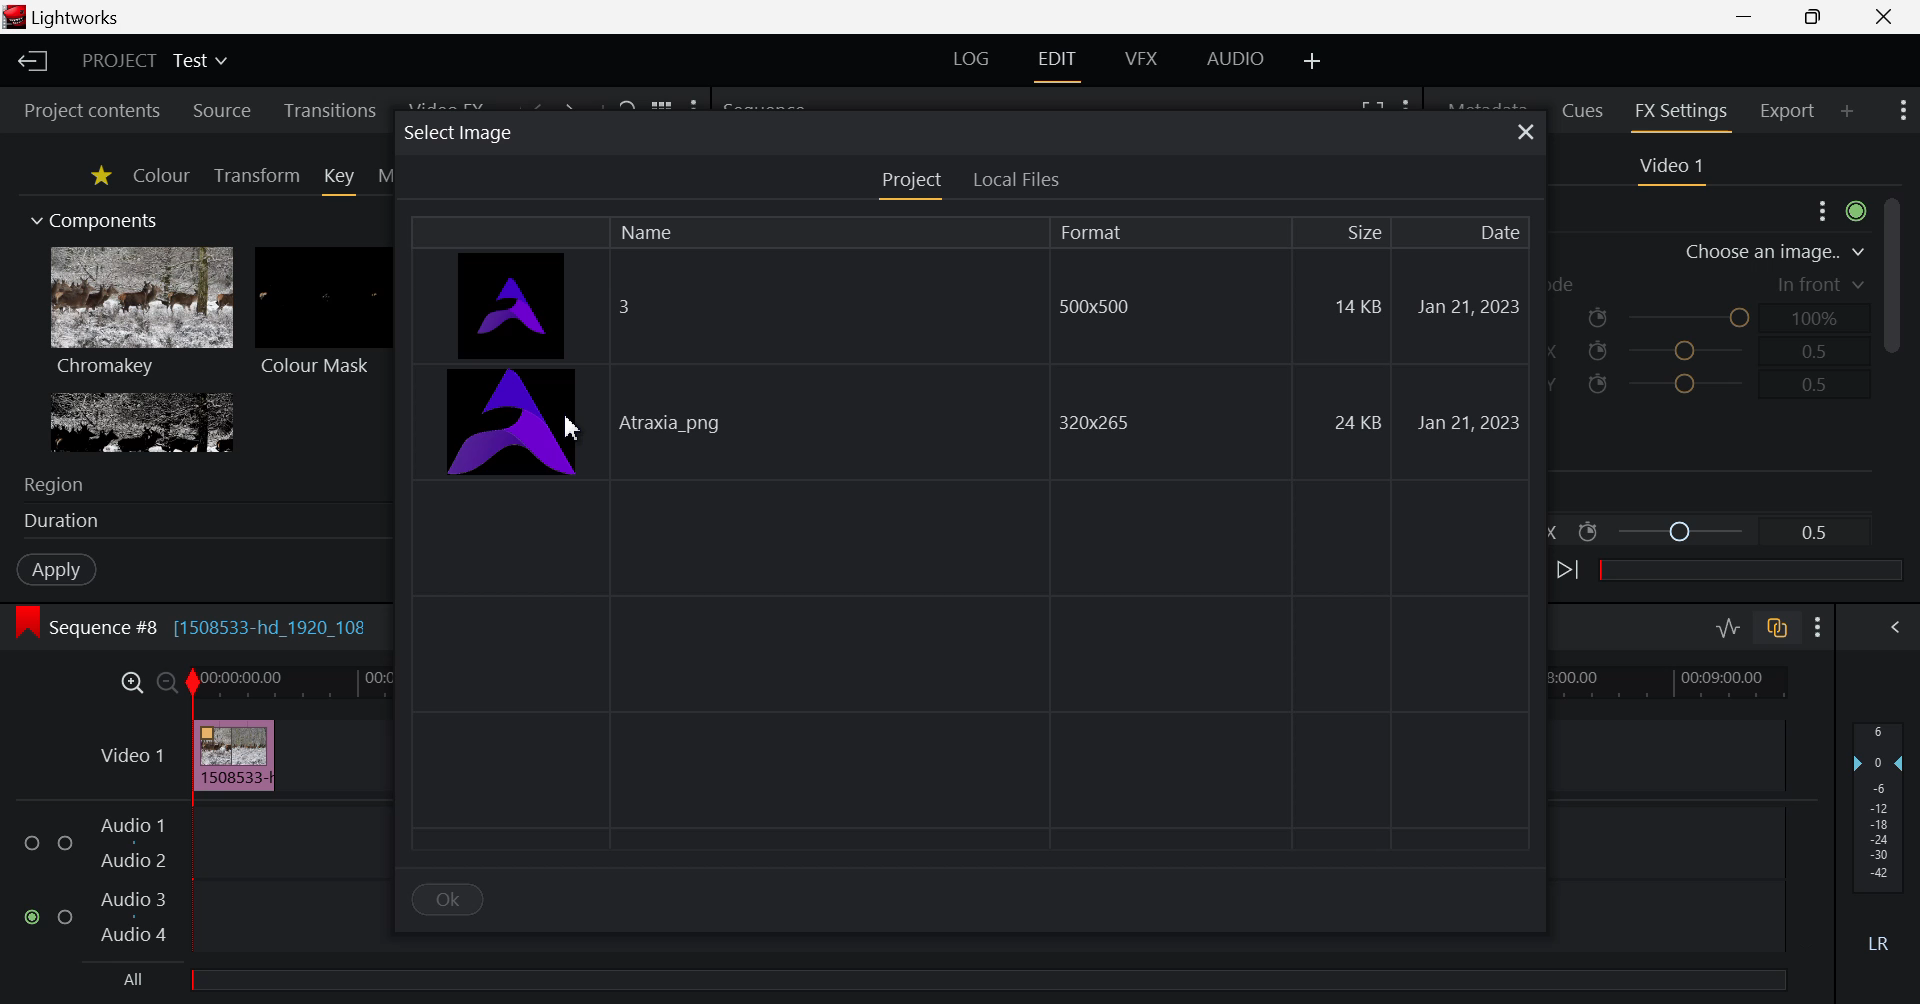 This screenshot has width=1920, height=1004. Describe the element at coordinates (142, 315) in the screenshot. I see `Chromakey` at that location.